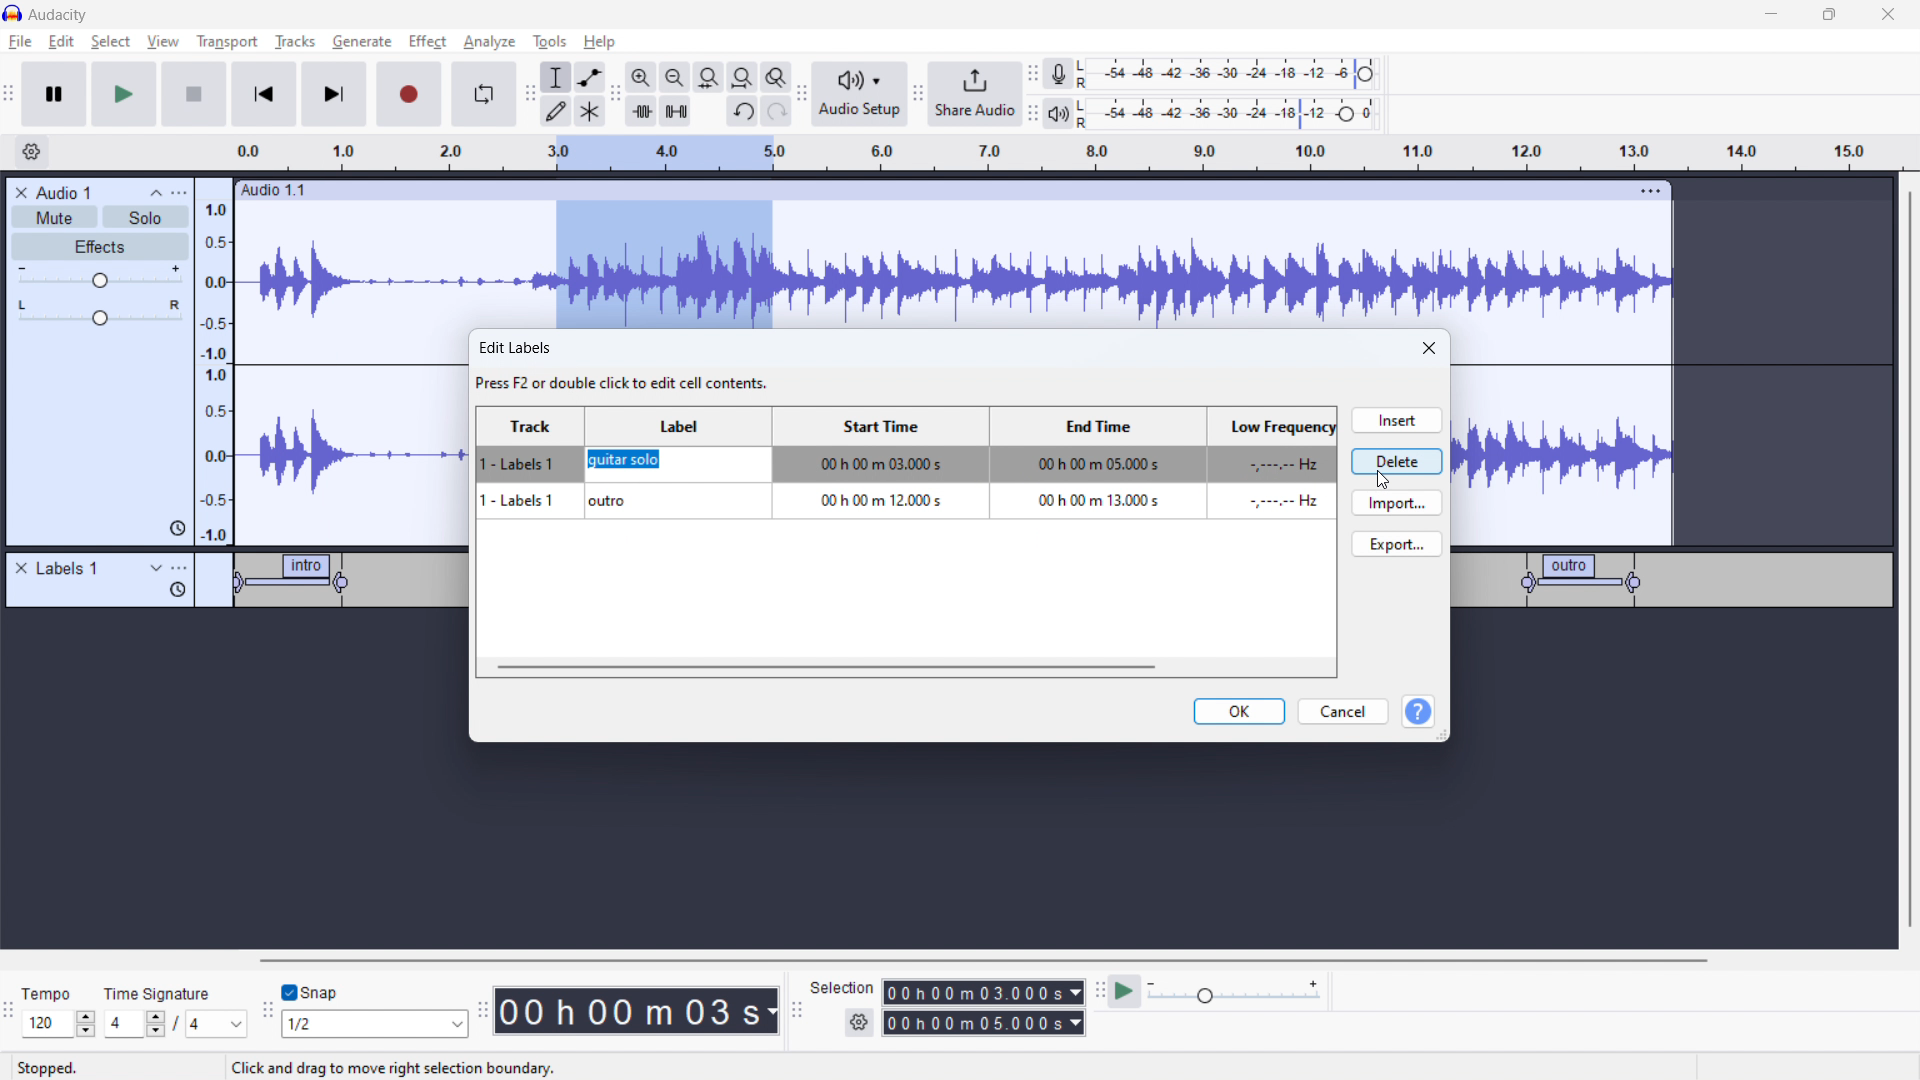  What do you see at coordinates (825, 666) in the screenshot?
I see `horizontal scrollbar` at bounding box center [825, 666].